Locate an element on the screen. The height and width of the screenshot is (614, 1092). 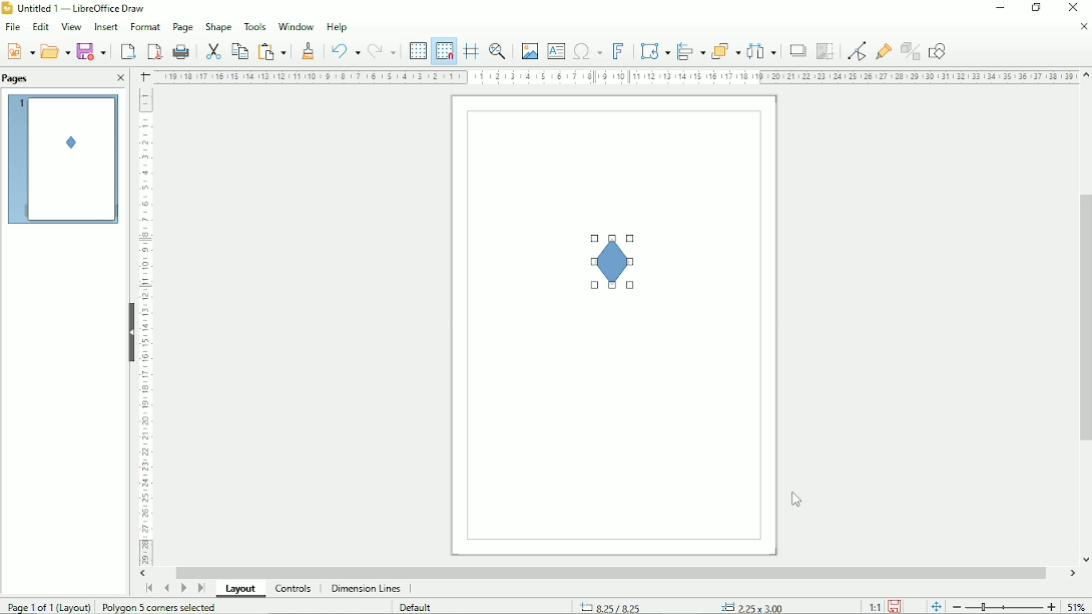
Polygon 5 corners selected is located at coordinates (162, 606).